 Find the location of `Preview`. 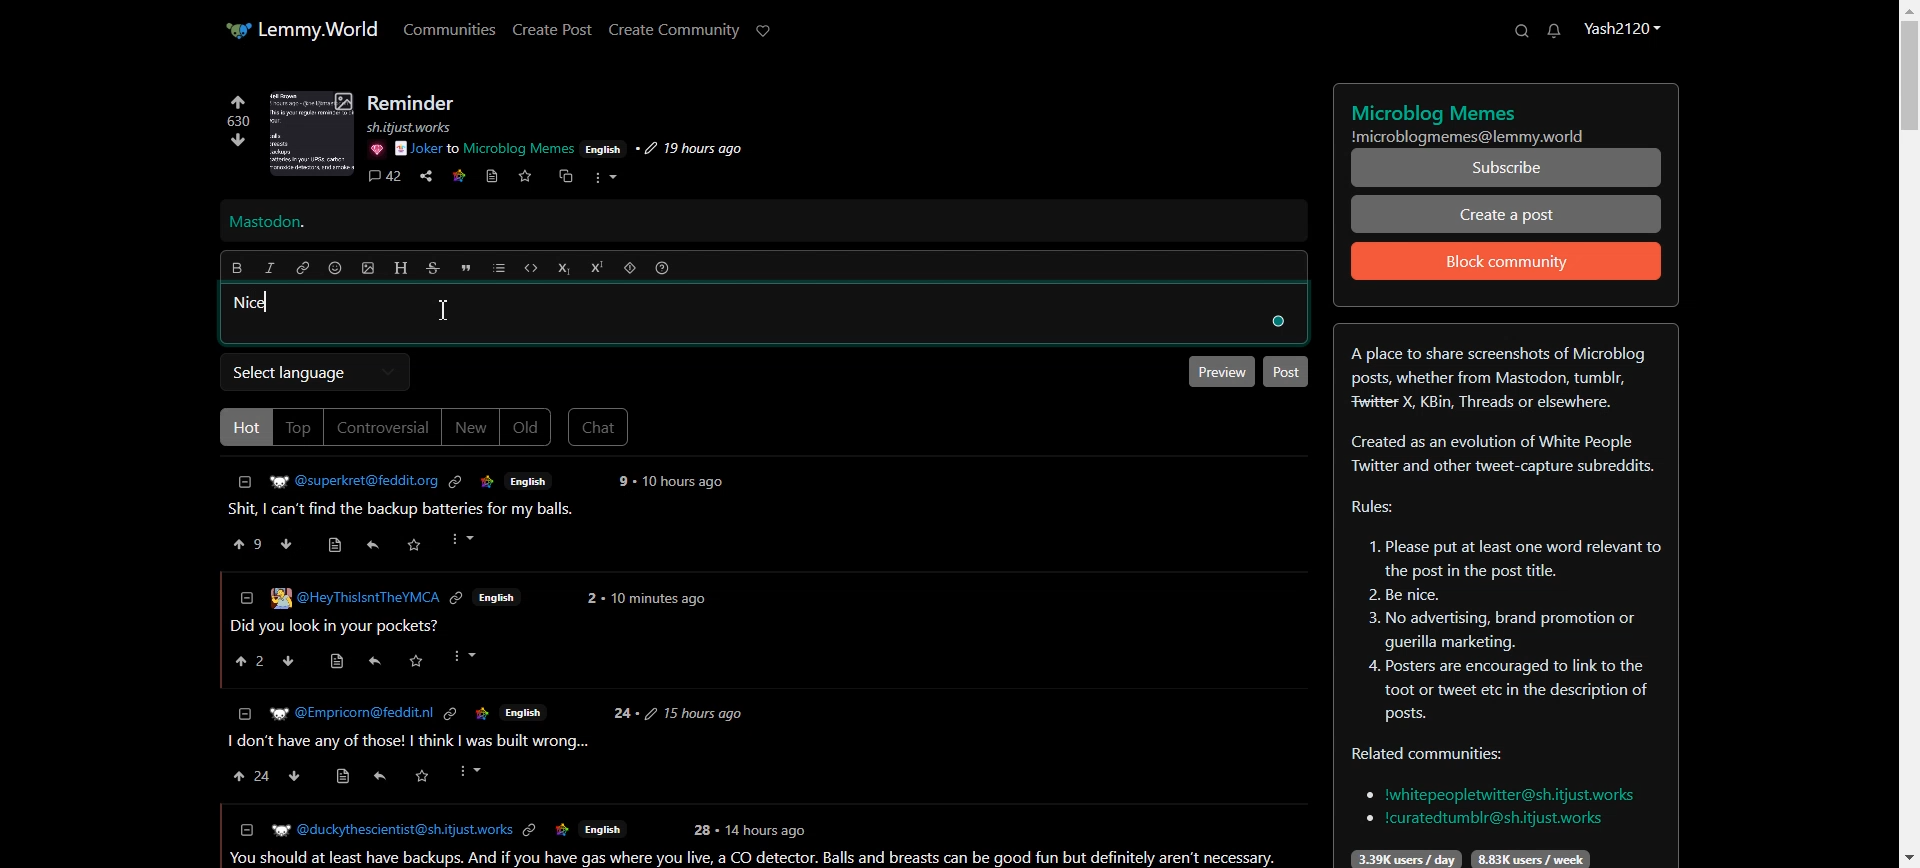

Preview is located at coordinates (1219, 371).